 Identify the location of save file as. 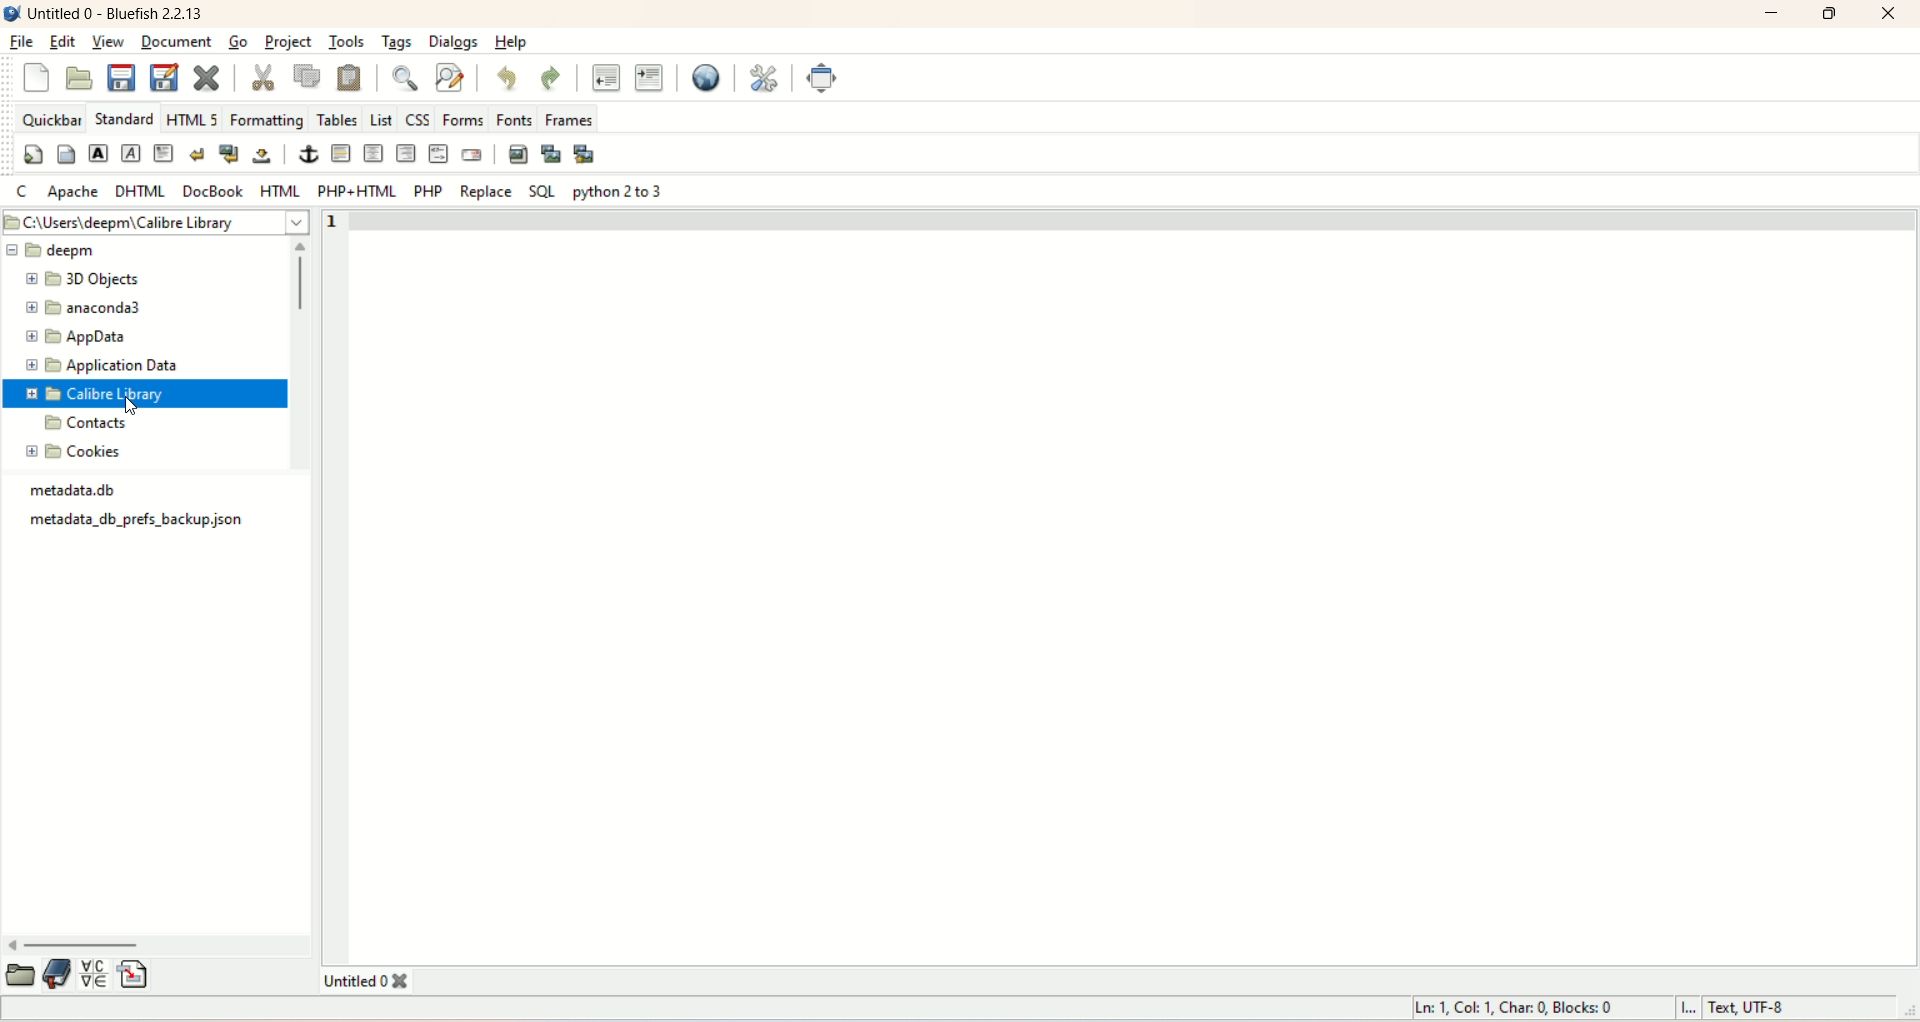
(163, 77).